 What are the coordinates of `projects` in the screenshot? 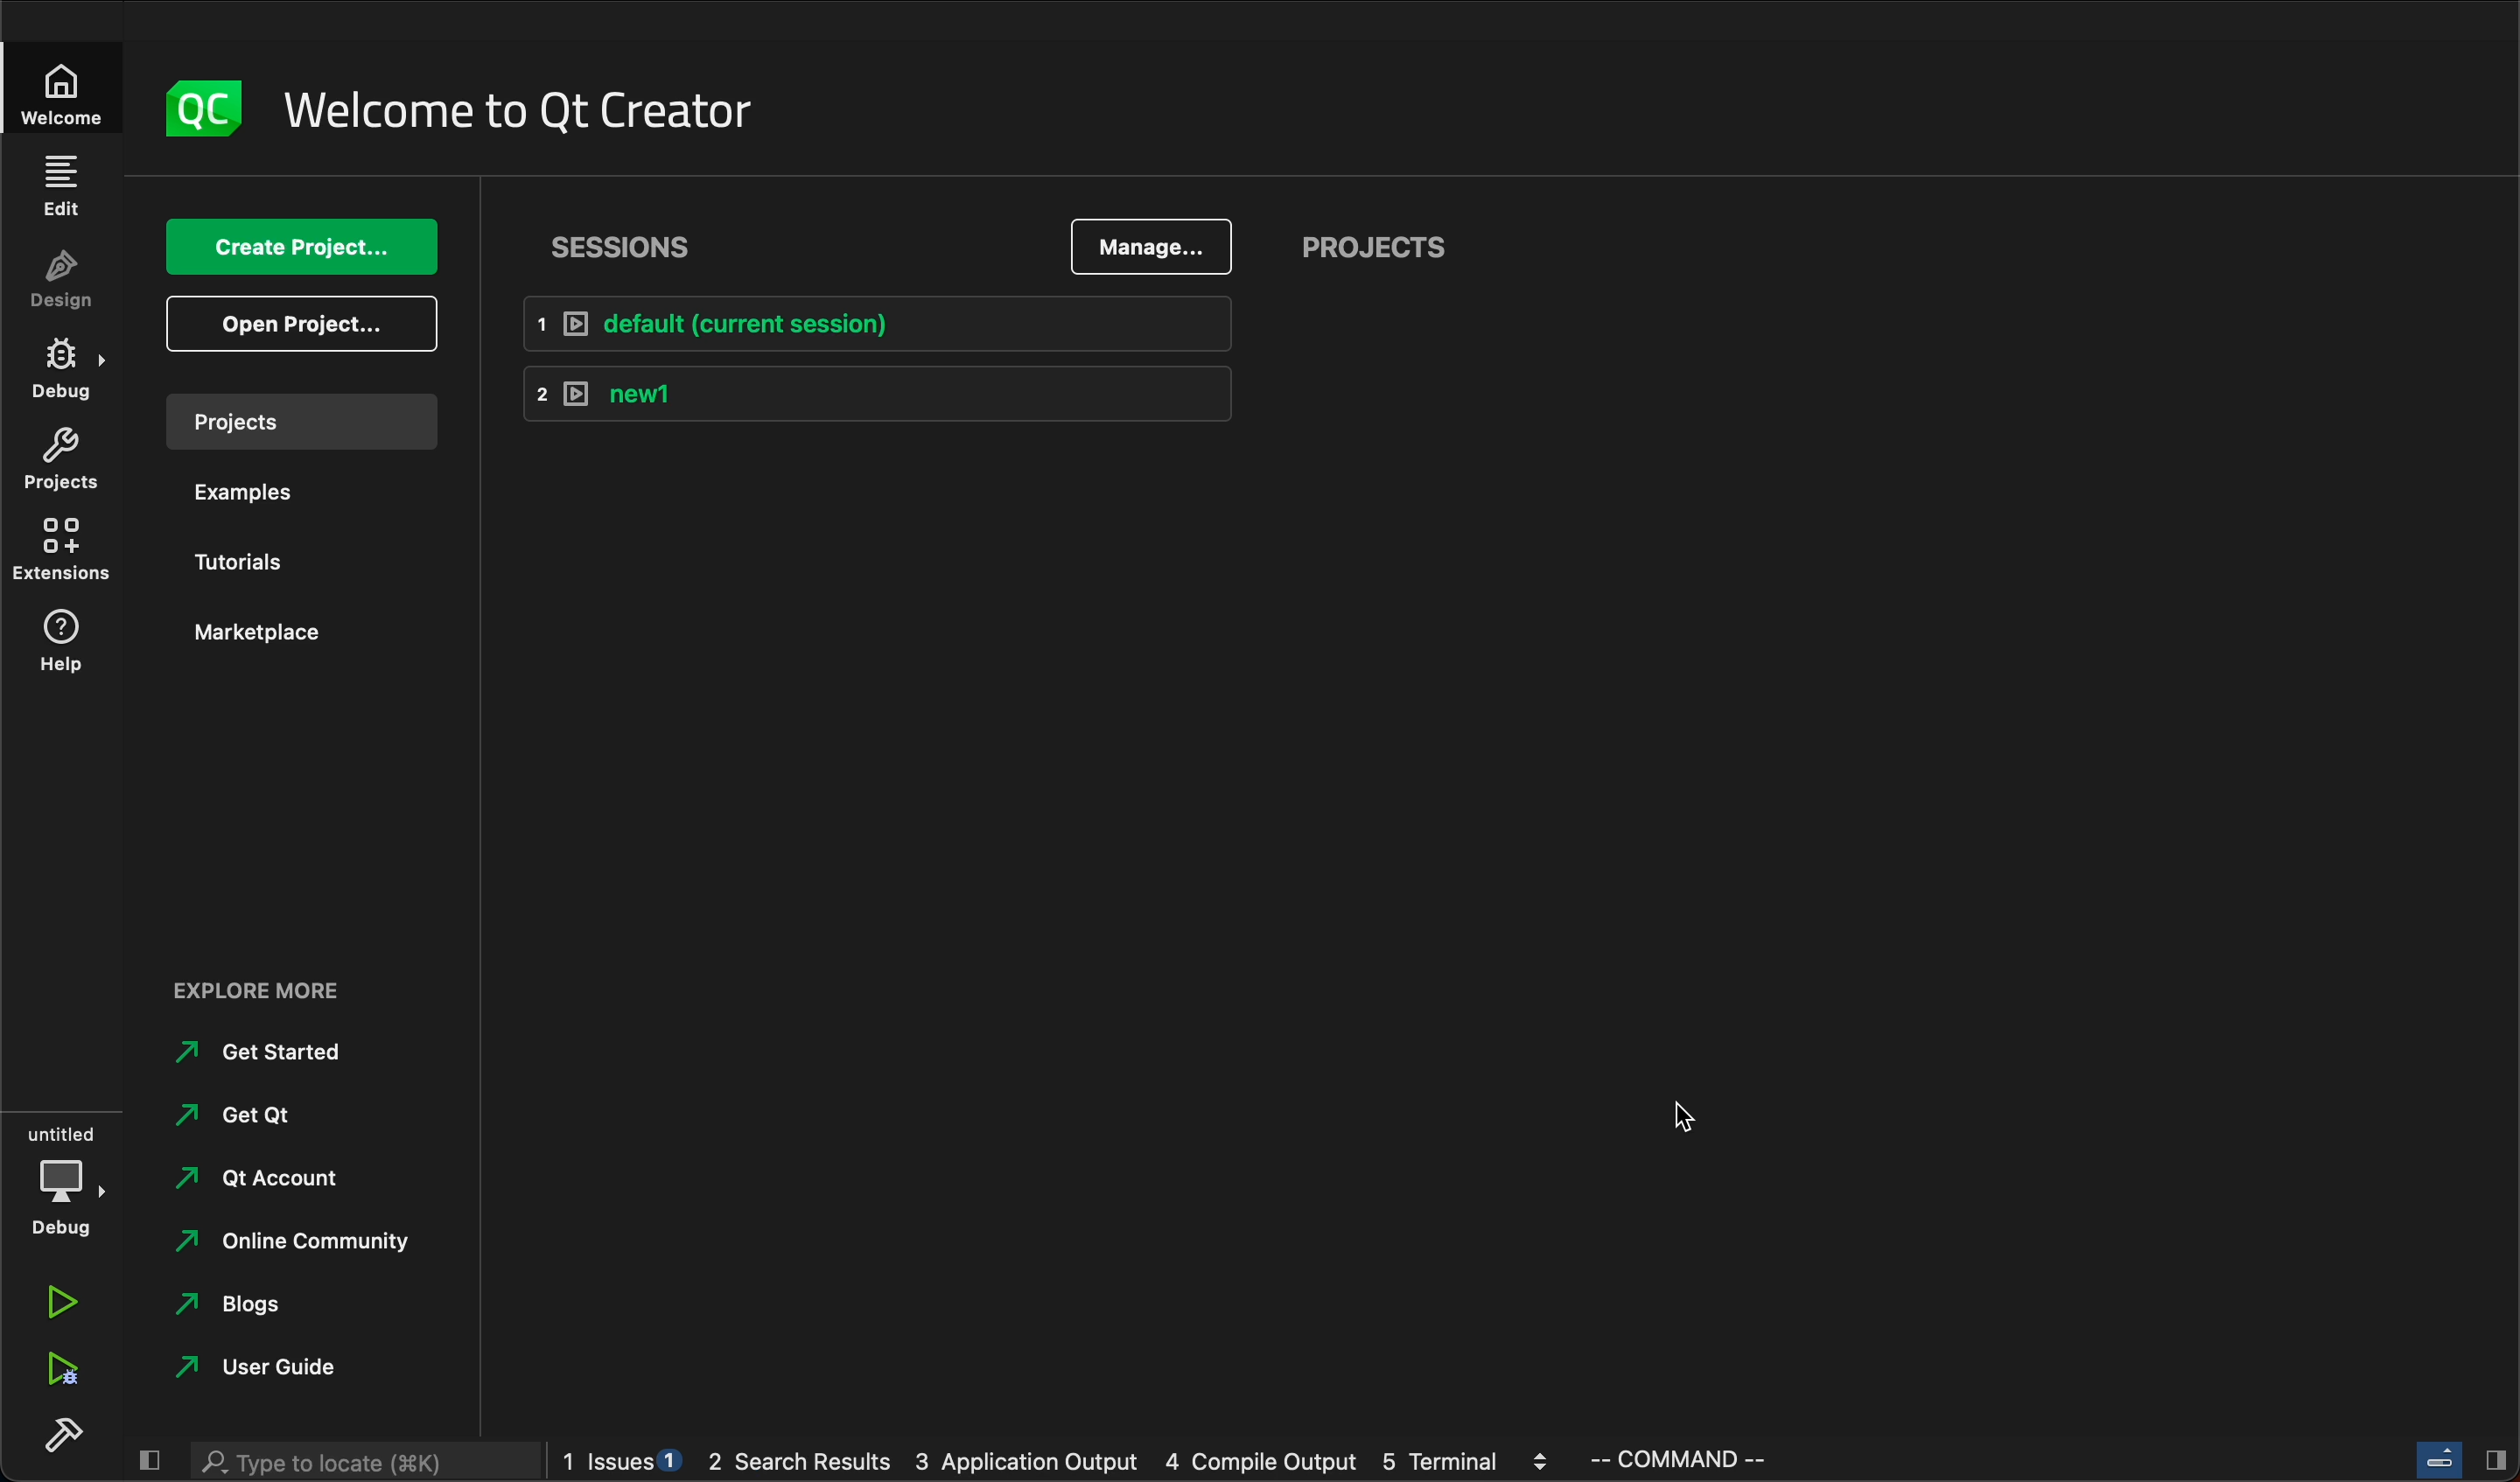 It's located at (301, 427).